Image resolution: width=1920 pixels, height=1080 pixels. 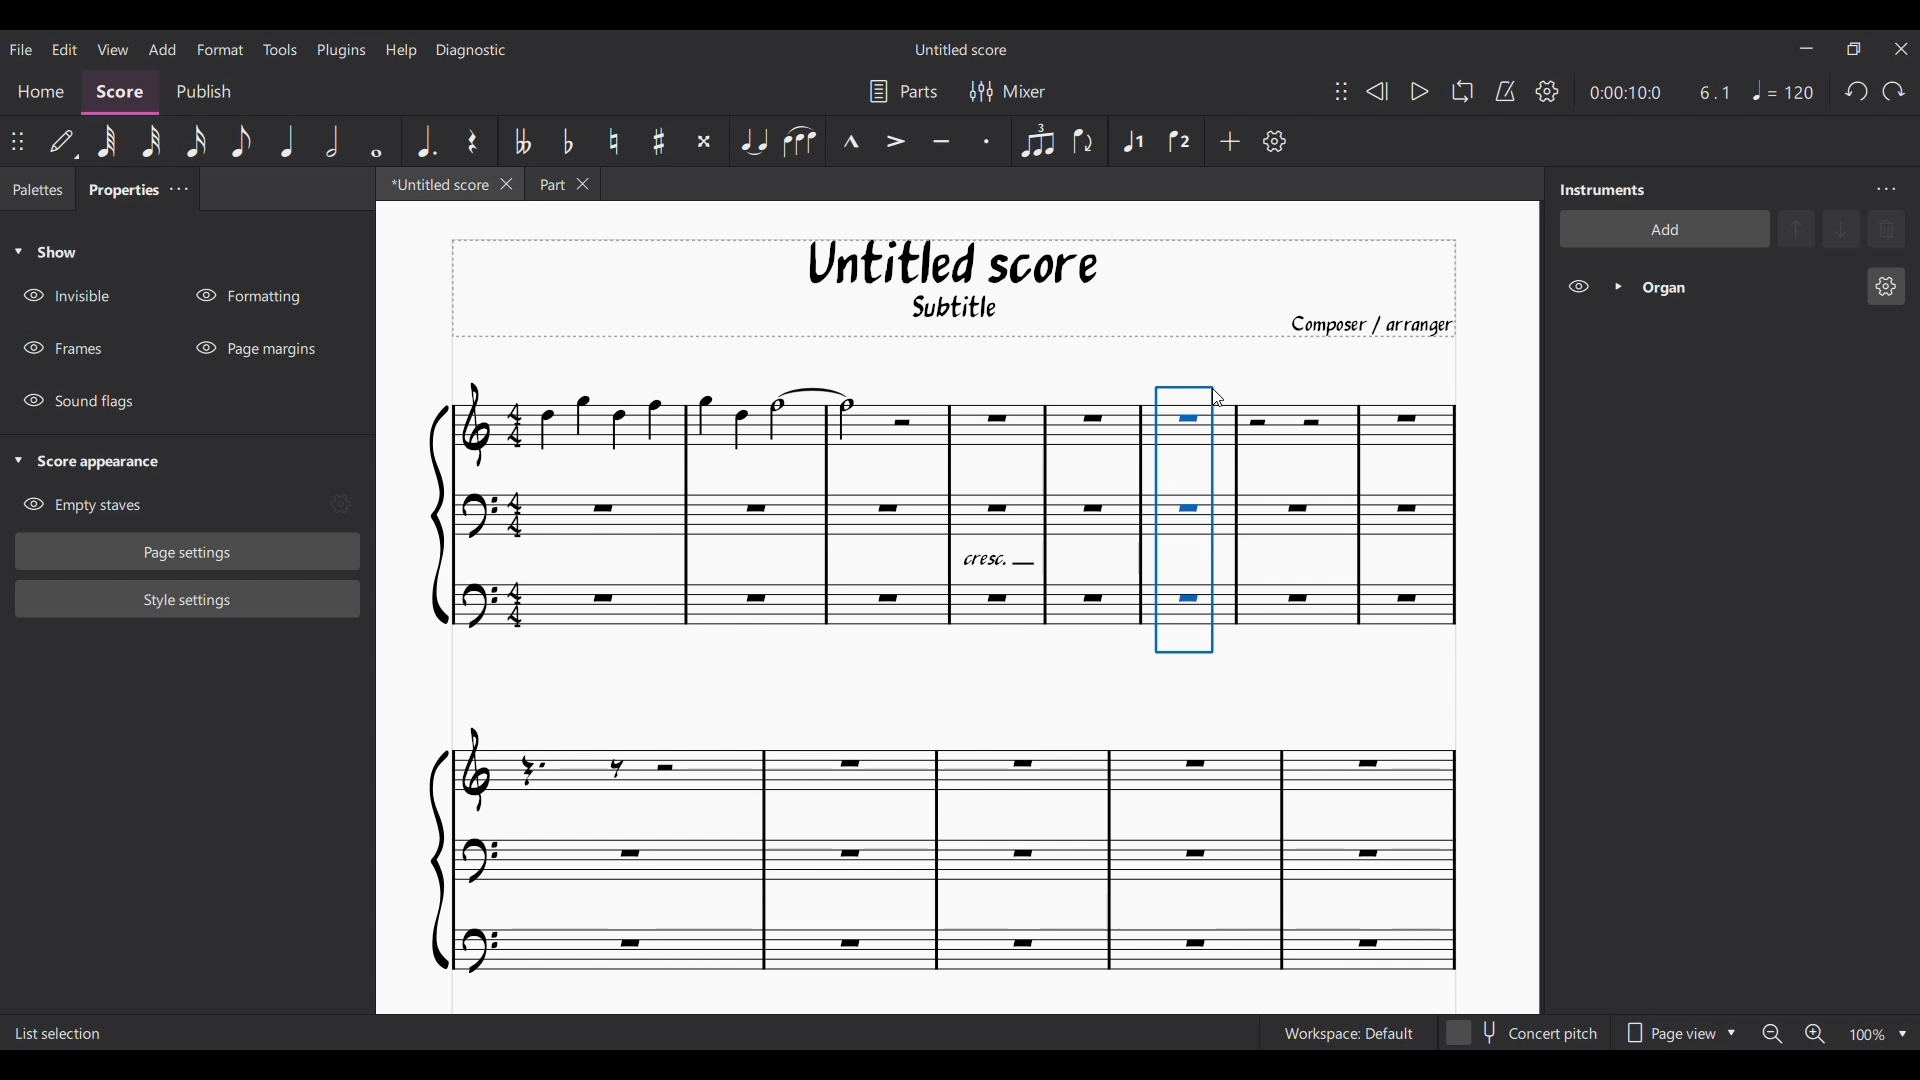 What do you see at coordinates (66, 295) in the screenshot?
I see `Hide Invisible` at bounding box center [66, 295].